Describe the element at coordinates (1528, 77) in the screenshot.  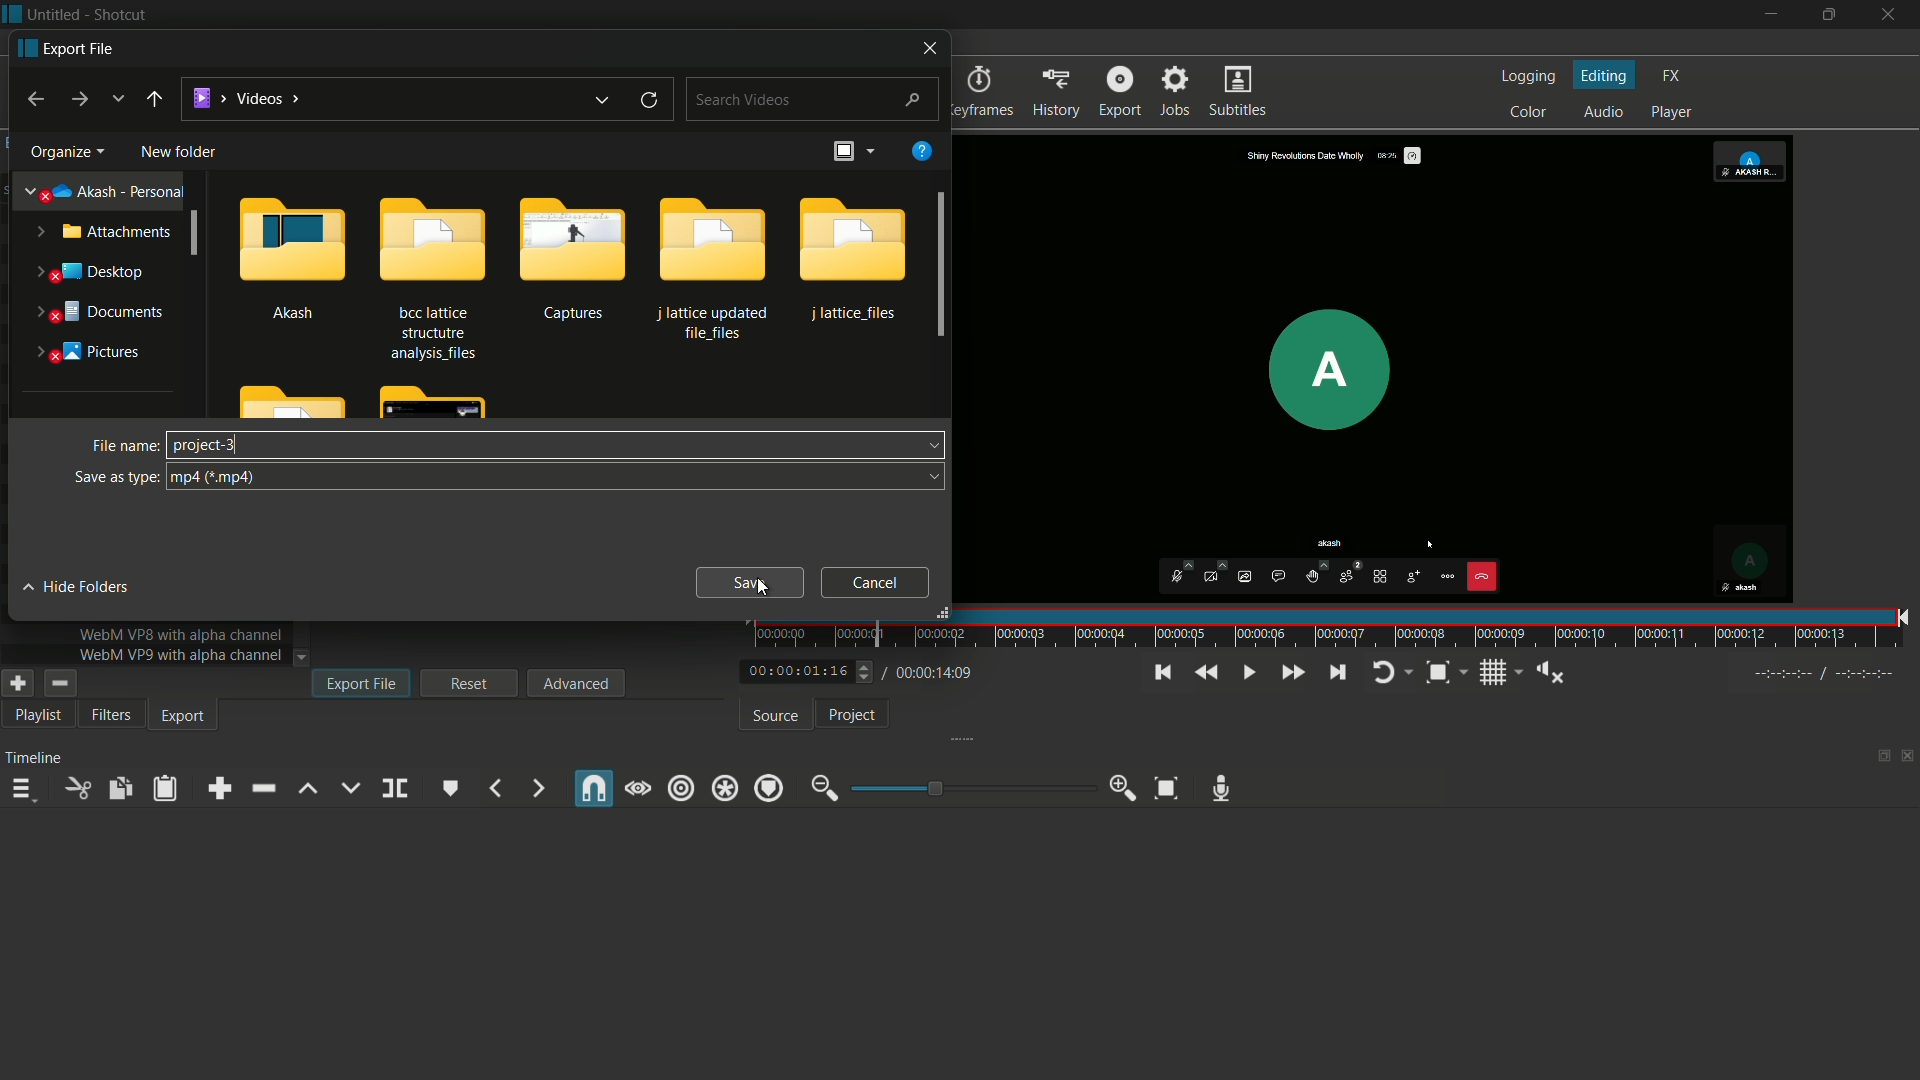
I see `logging` at that location.